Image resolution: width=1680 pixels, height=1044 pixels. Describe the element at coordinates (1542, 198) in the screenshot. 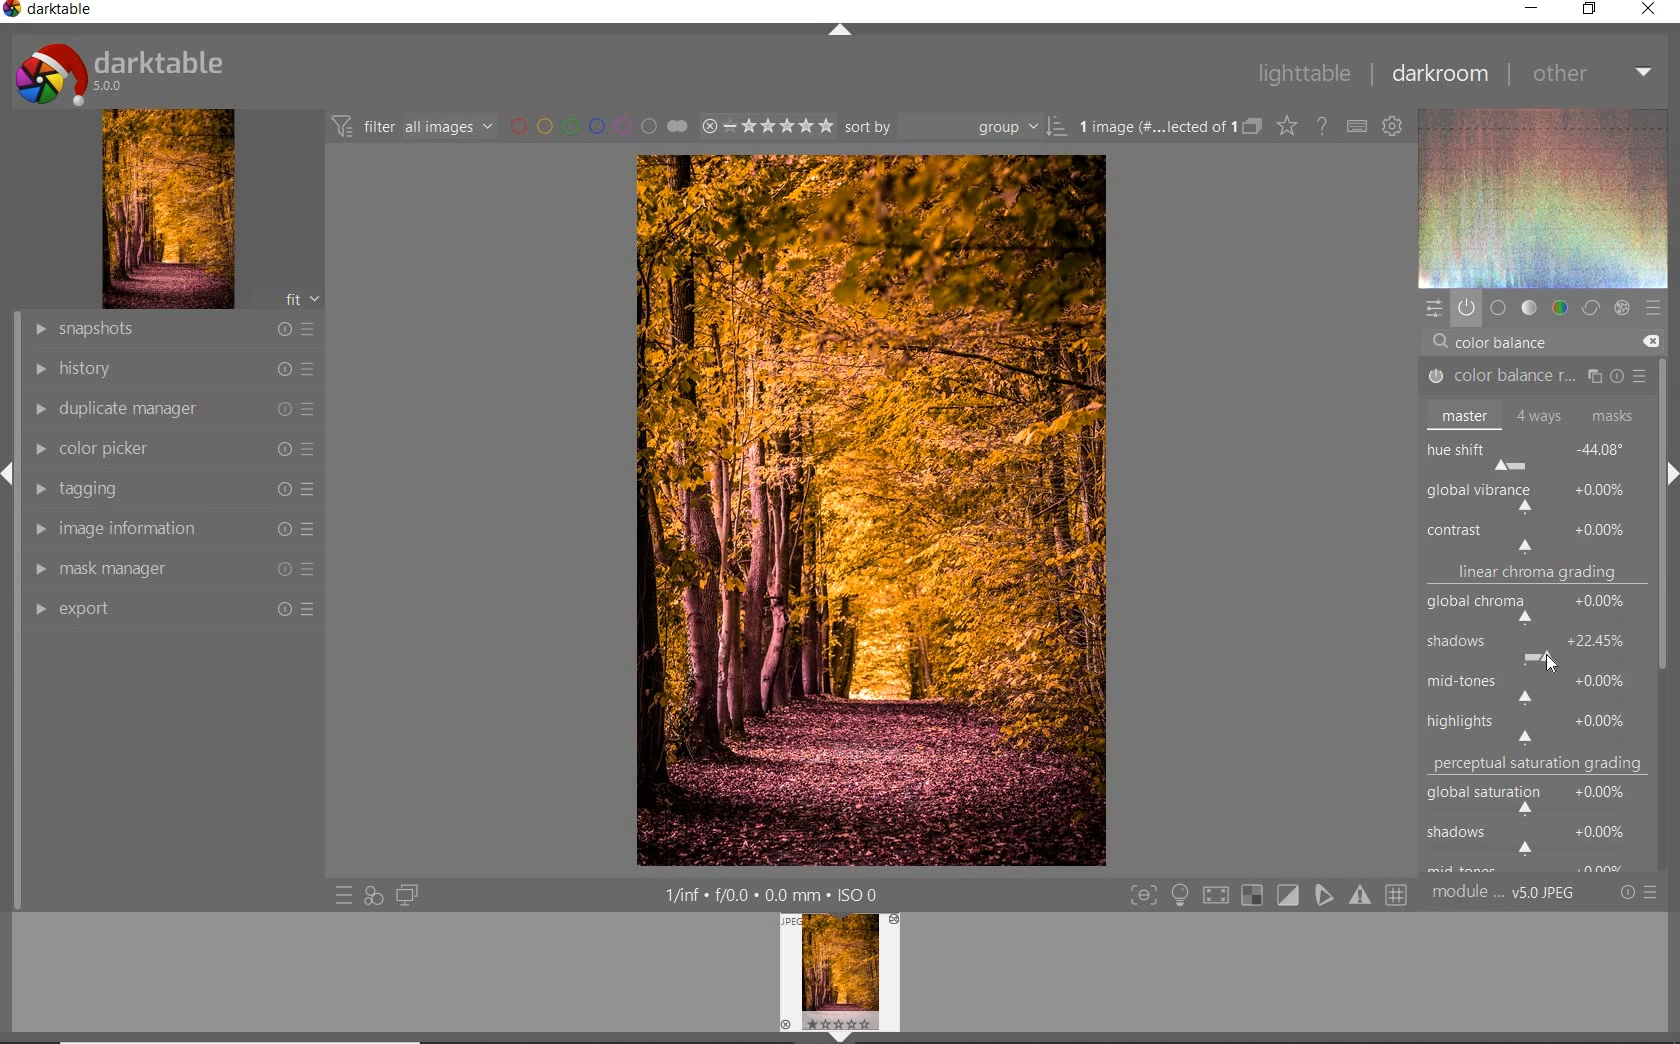

I see `wave form` at that location.